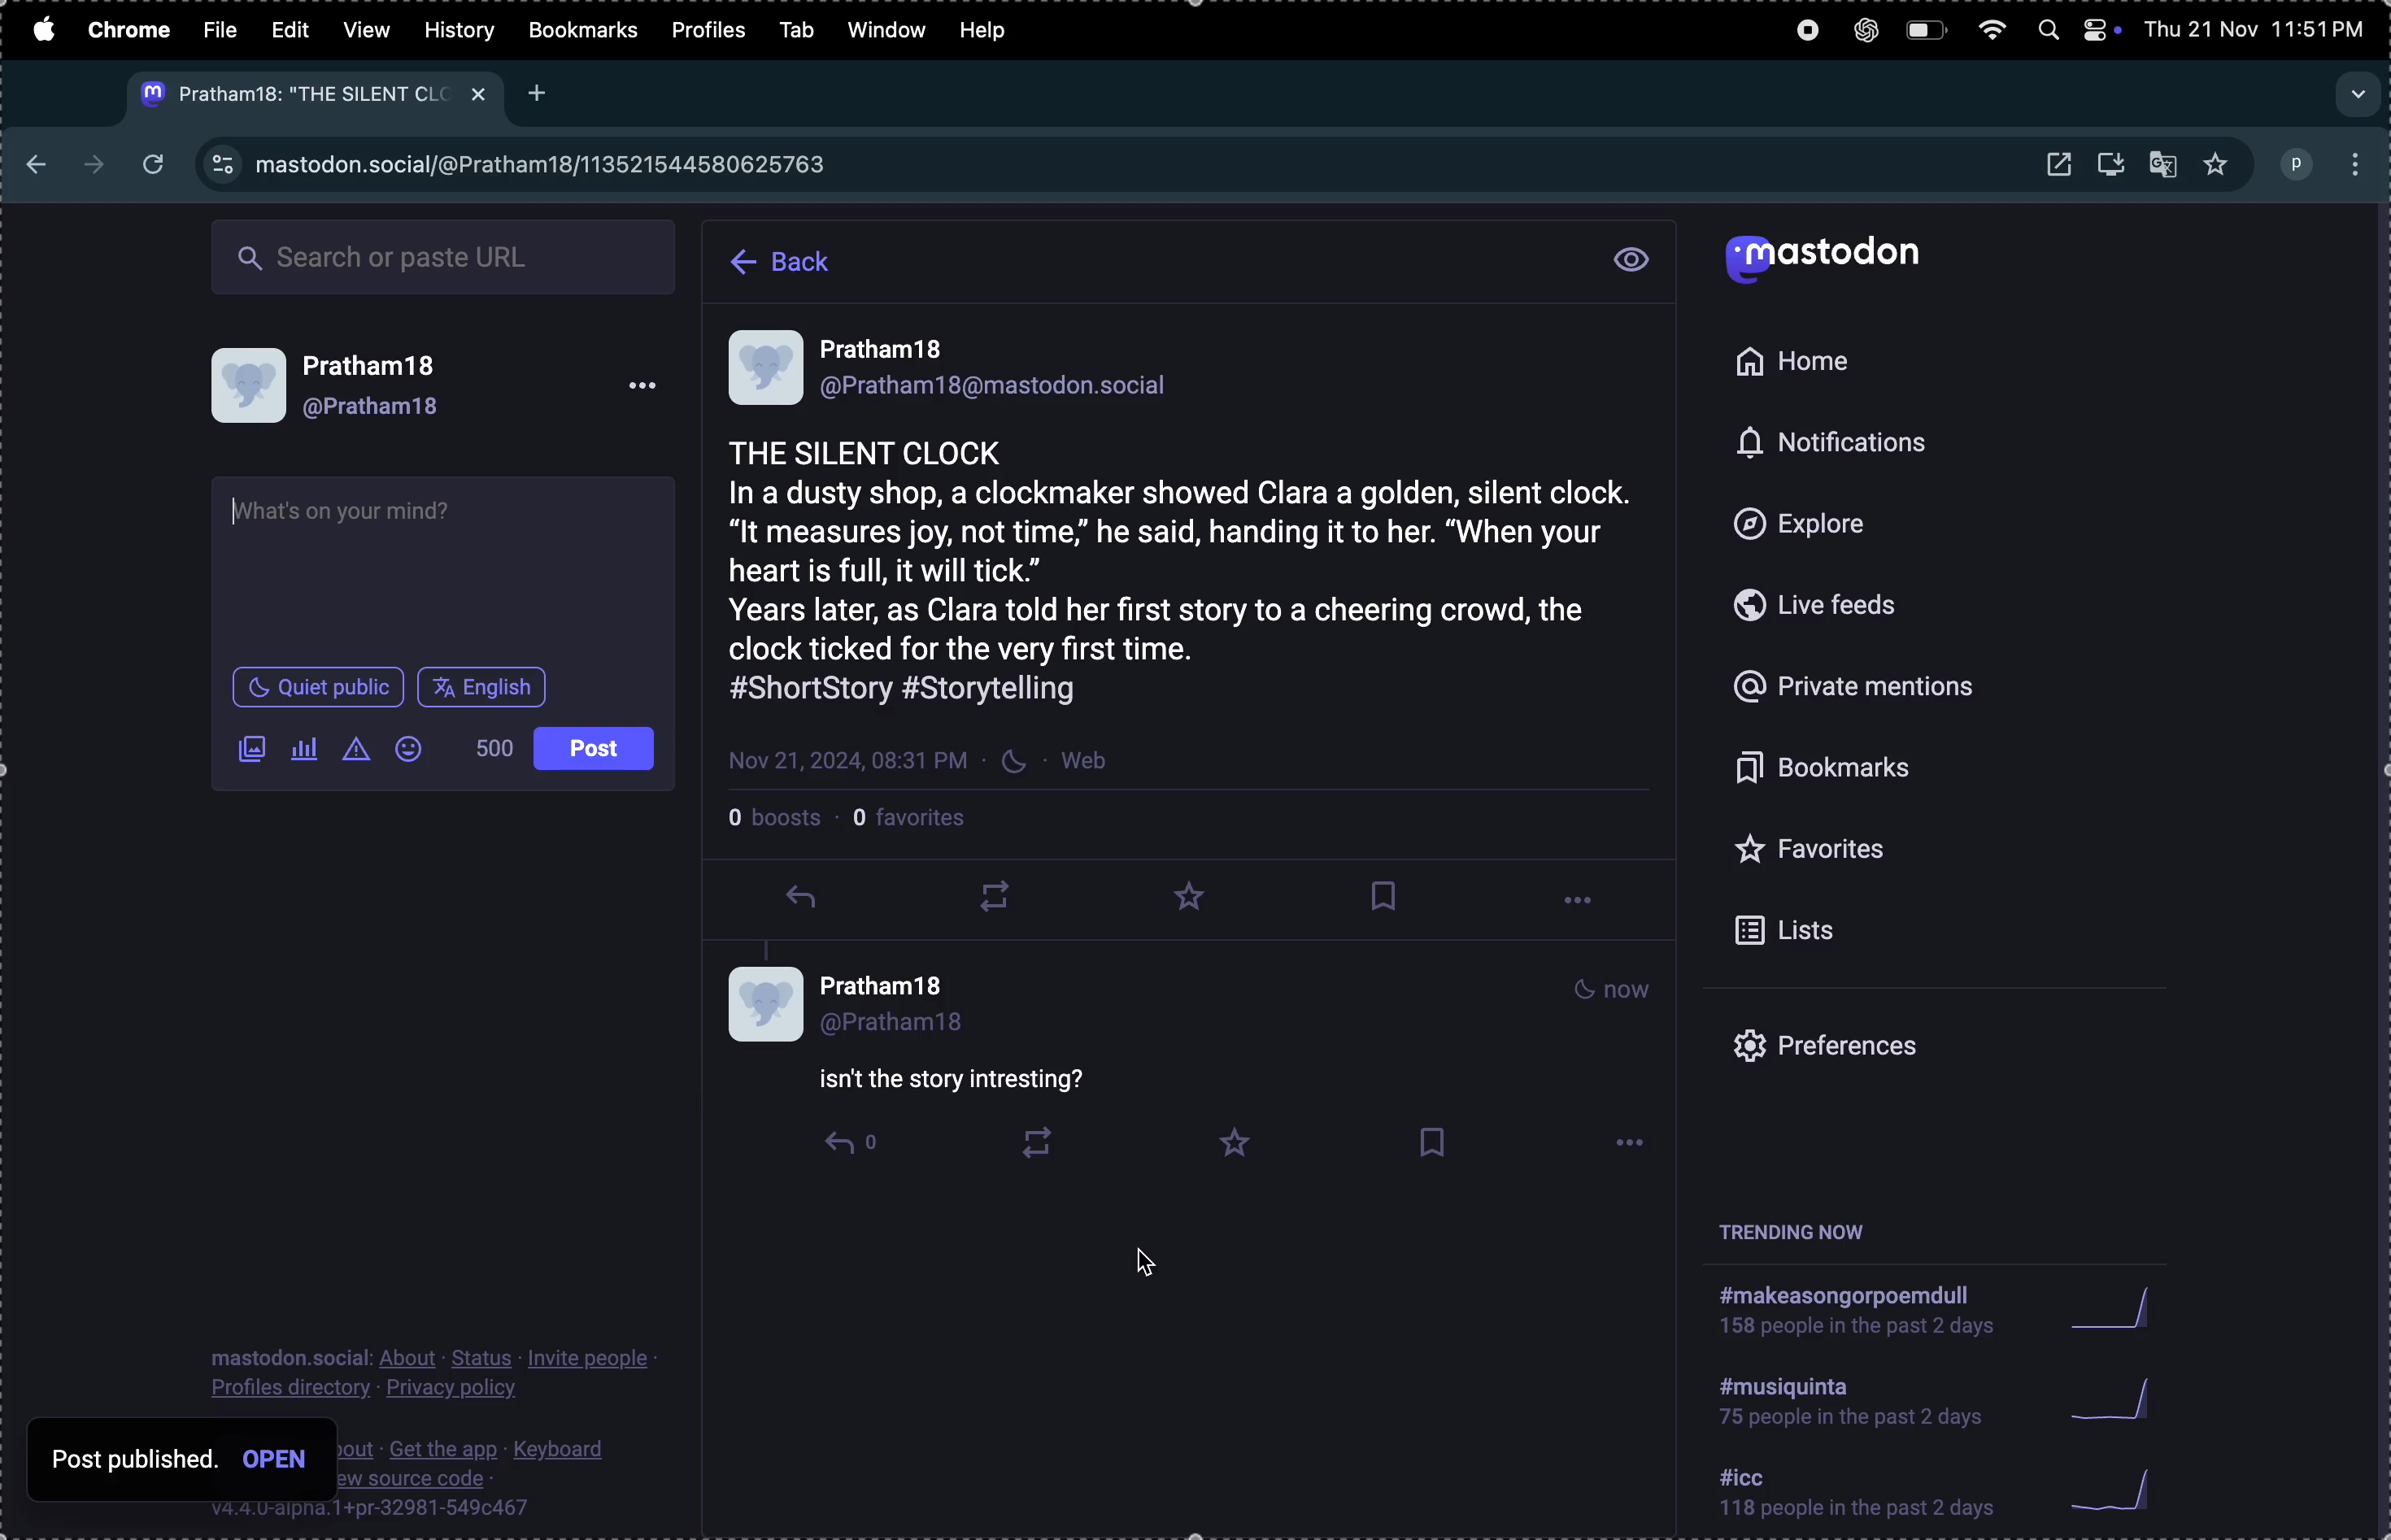 The height and width of the screenshot is (1540, 2391). What do you see at coordinates (30, 156) in the screenshot?
I see `backward` at bounding box center [30, 156].